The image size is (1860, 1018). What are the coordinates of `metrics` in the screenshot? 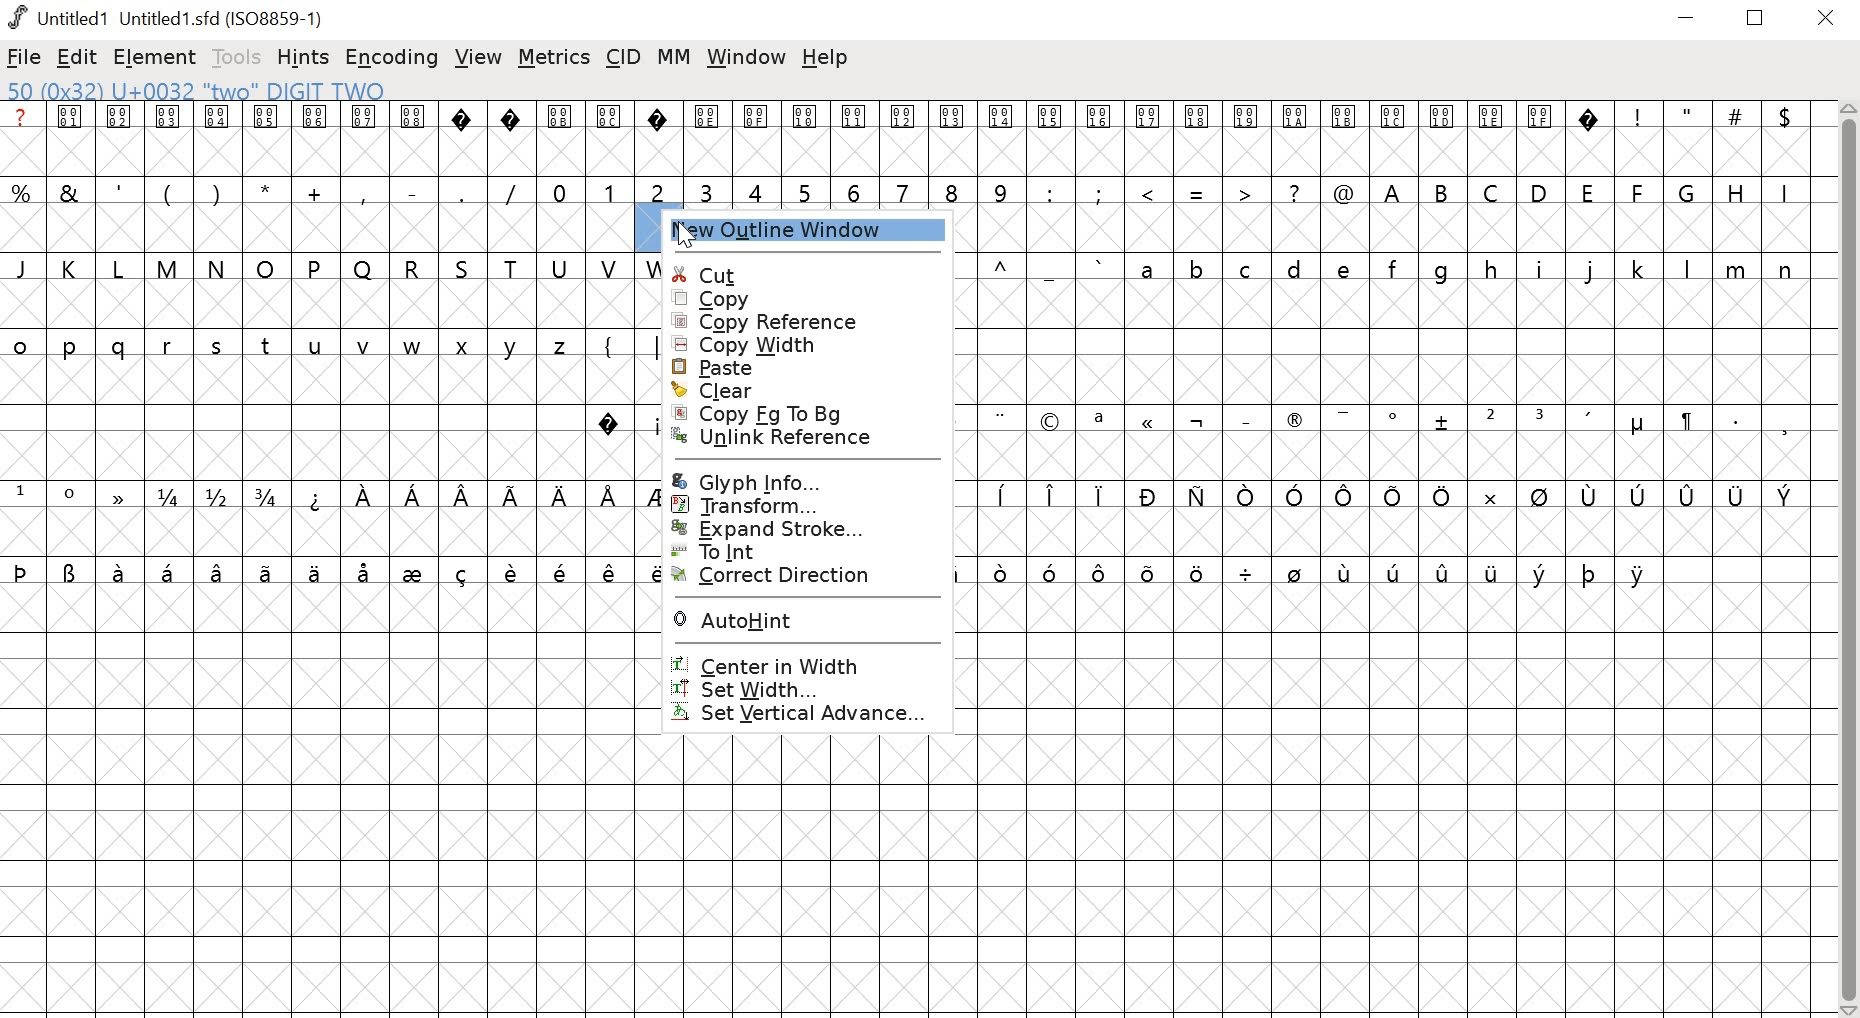 It's located at (555, 58).